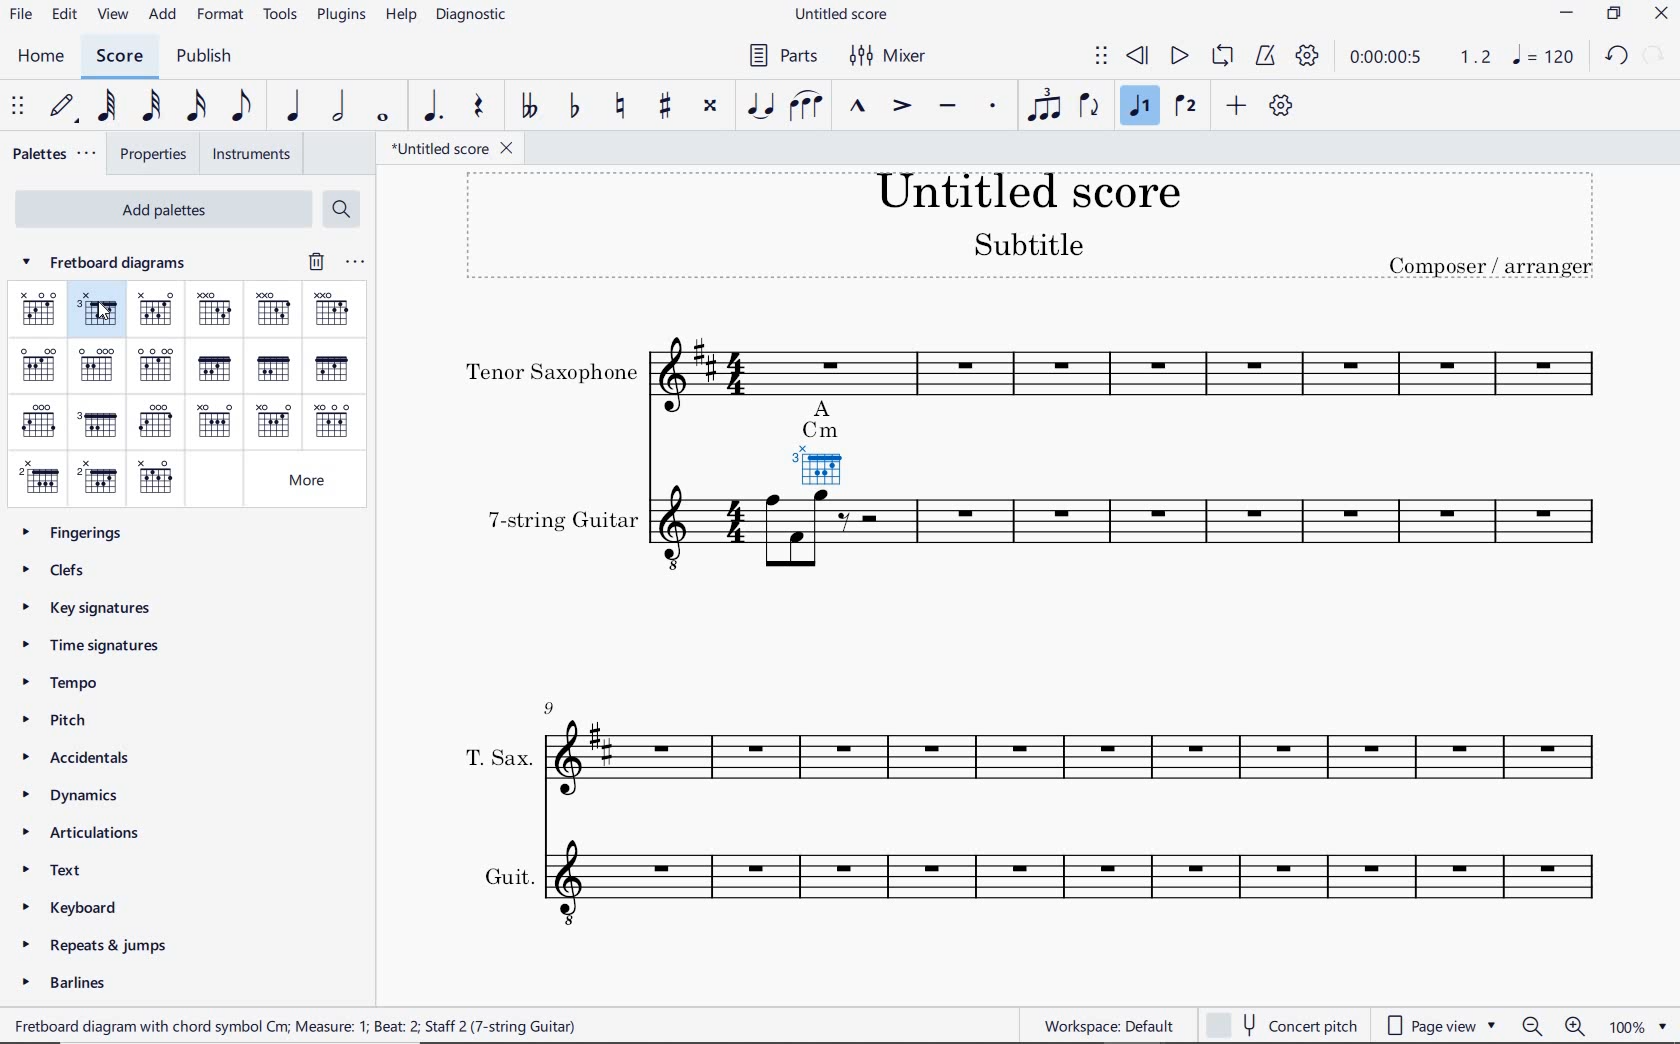 Image resolution: width=1680 pixels, height=1044 pixels. I want to click on PLAY SPEED, so click(1420, 57).